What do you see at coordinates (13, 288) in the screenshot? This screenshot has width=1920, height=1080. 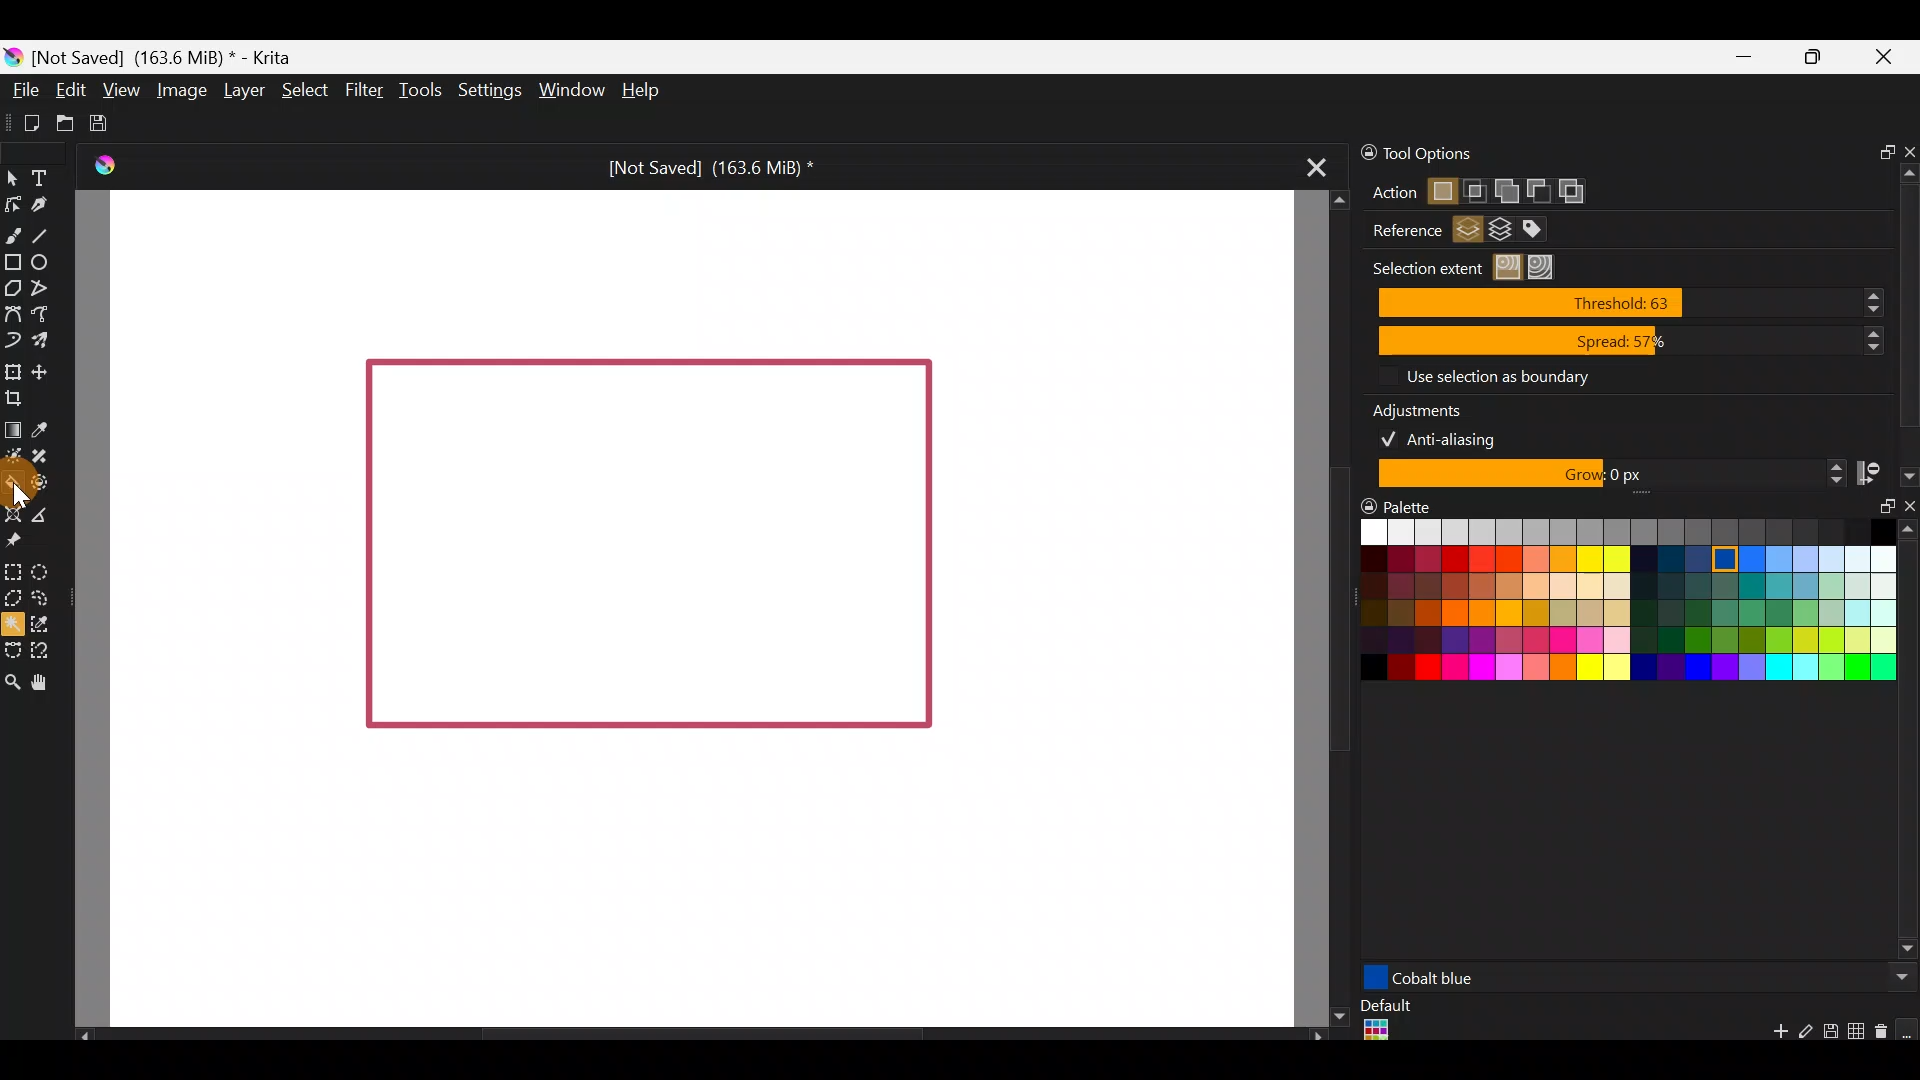 I see `Polygon tool` at bounding box center [13, 288].